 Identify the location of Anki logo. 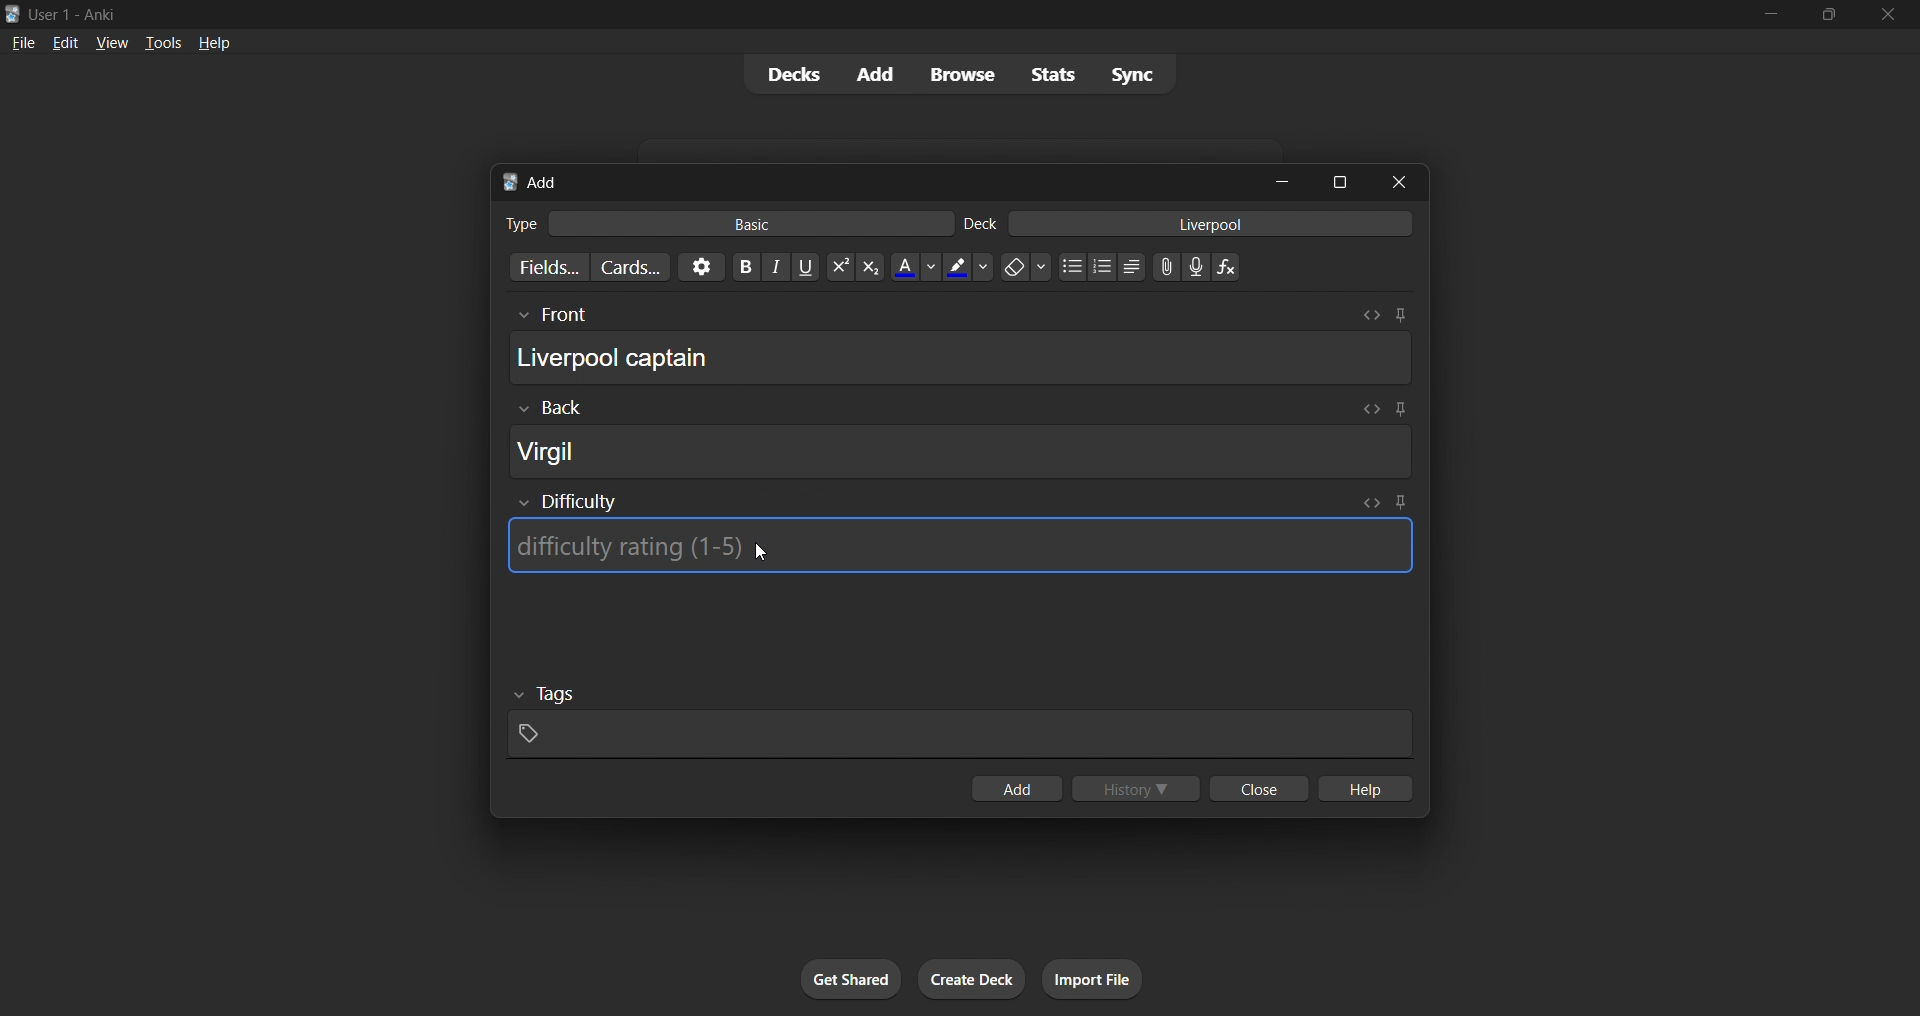
(13, 14).